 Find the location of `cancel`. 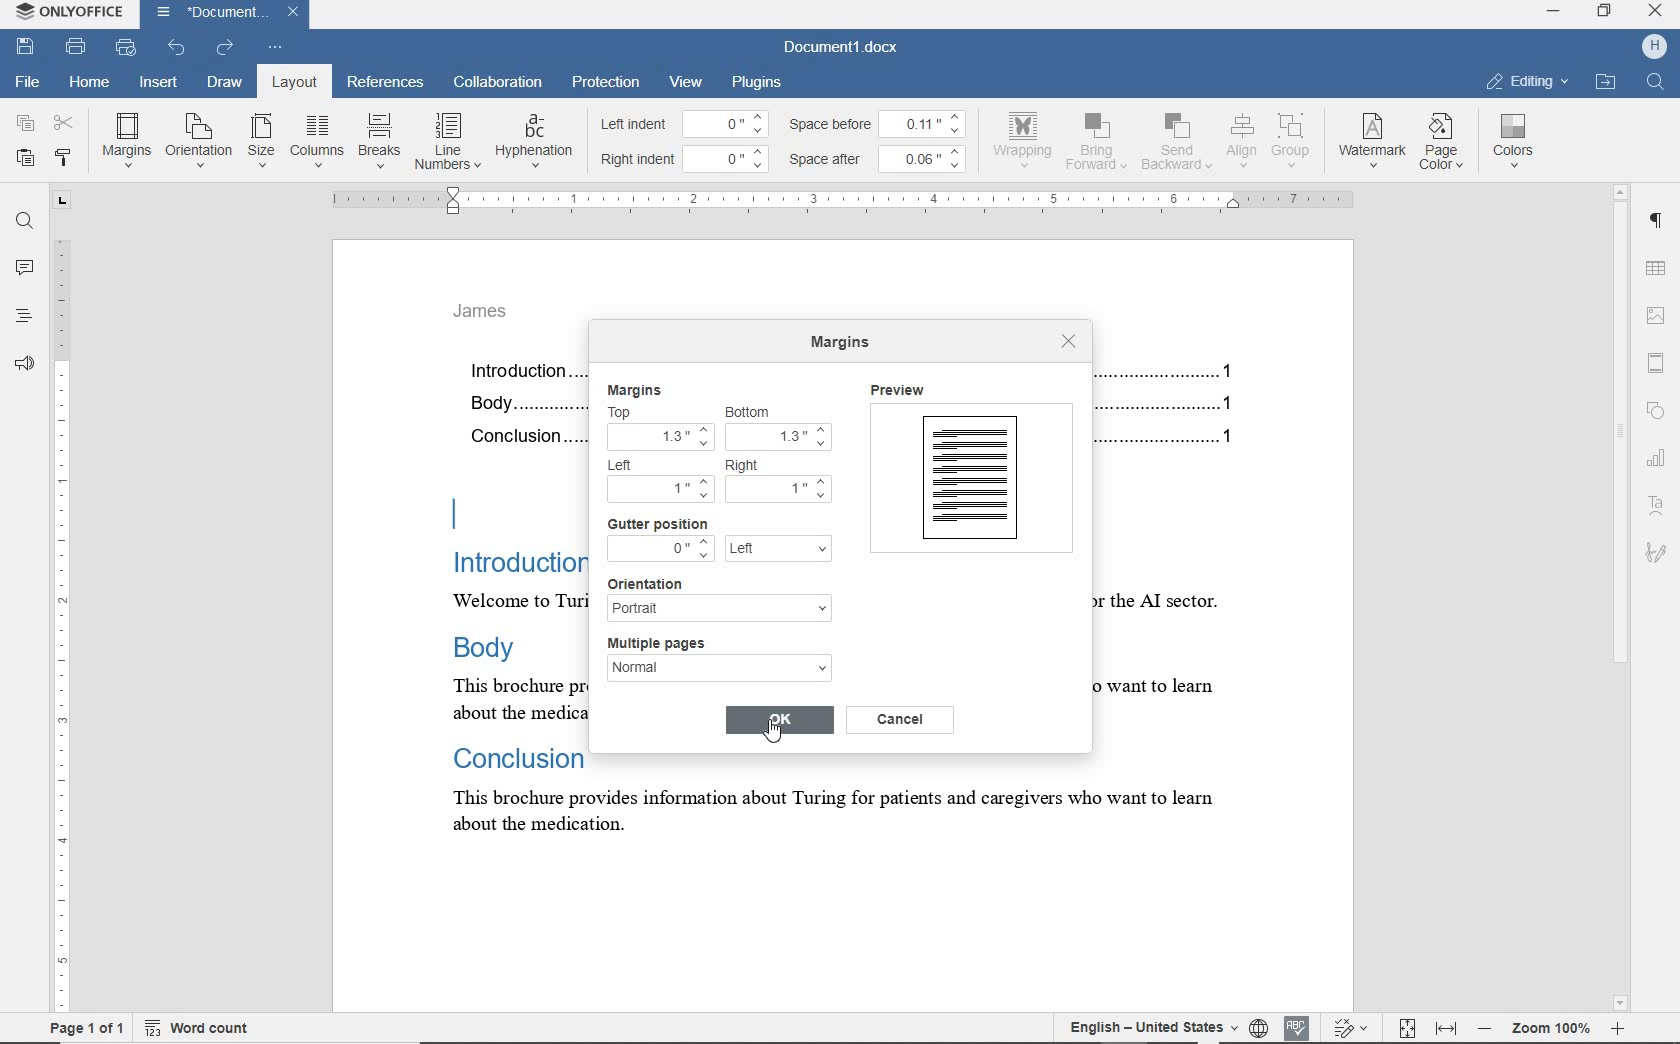

cancel is located at coordinates (903, 719).